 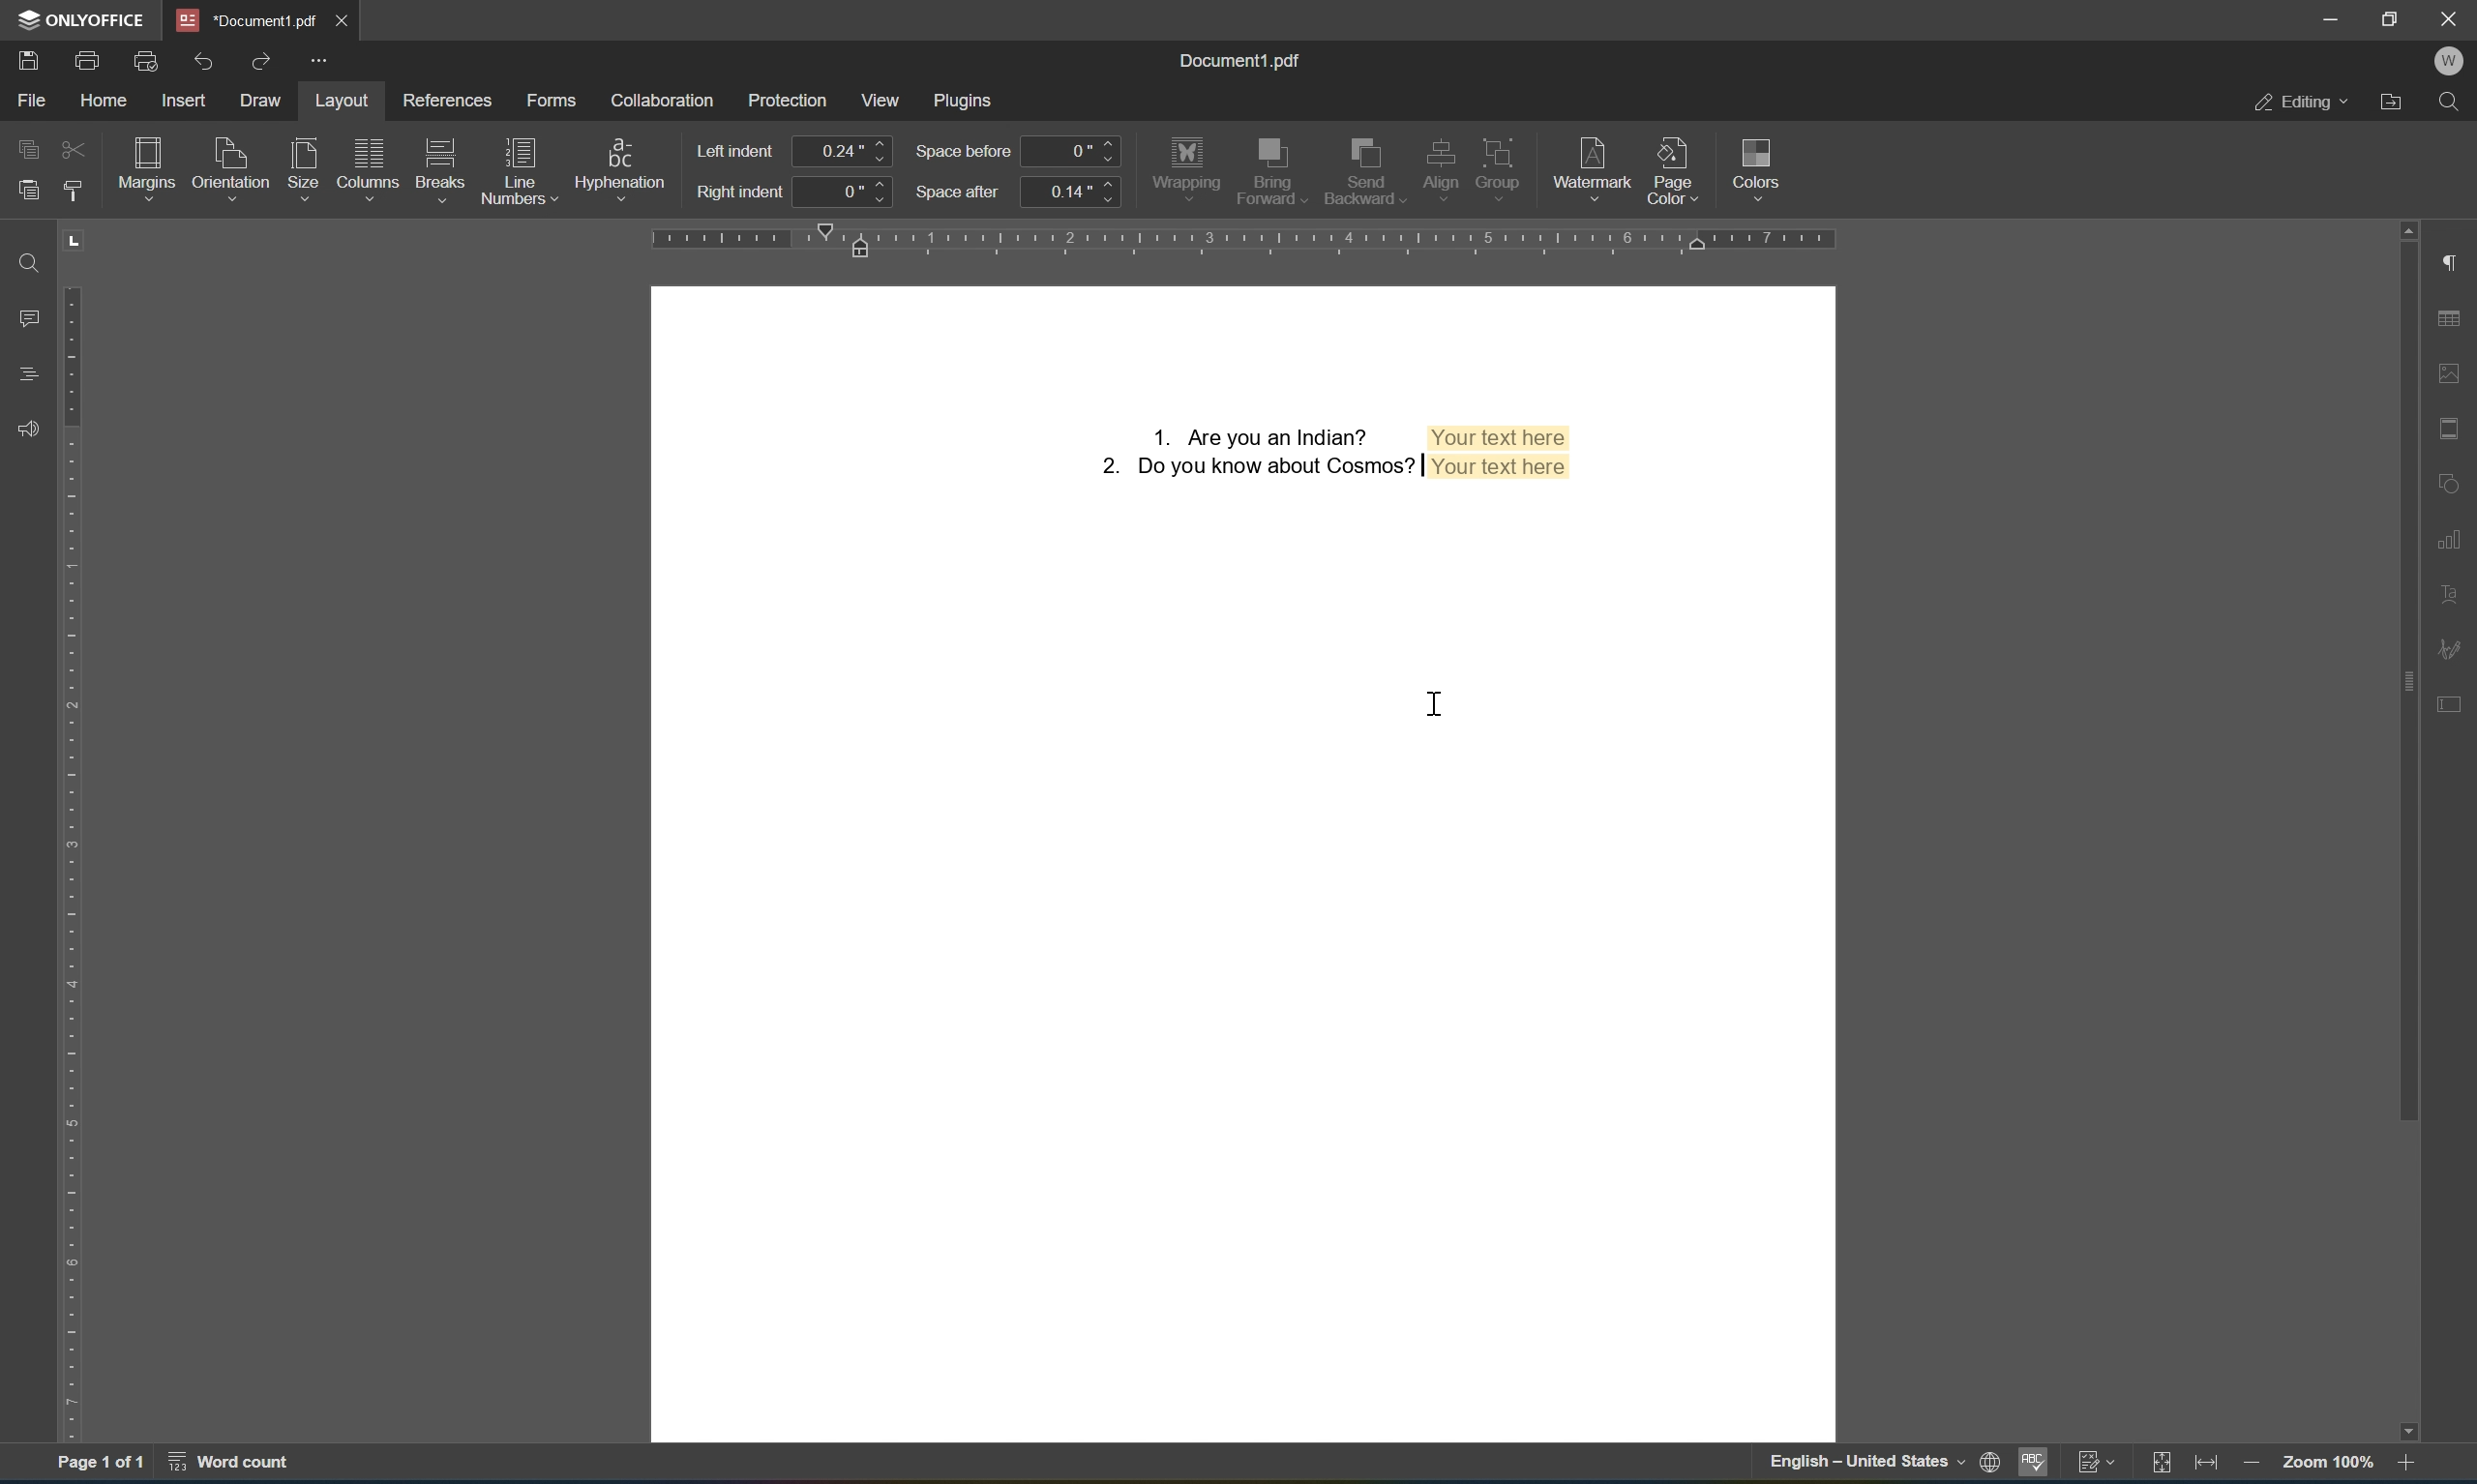 What do you see at coordinates (2036, 1464) in the screenshot?
I see `spell checking` at bounding box center [2036, 1464].